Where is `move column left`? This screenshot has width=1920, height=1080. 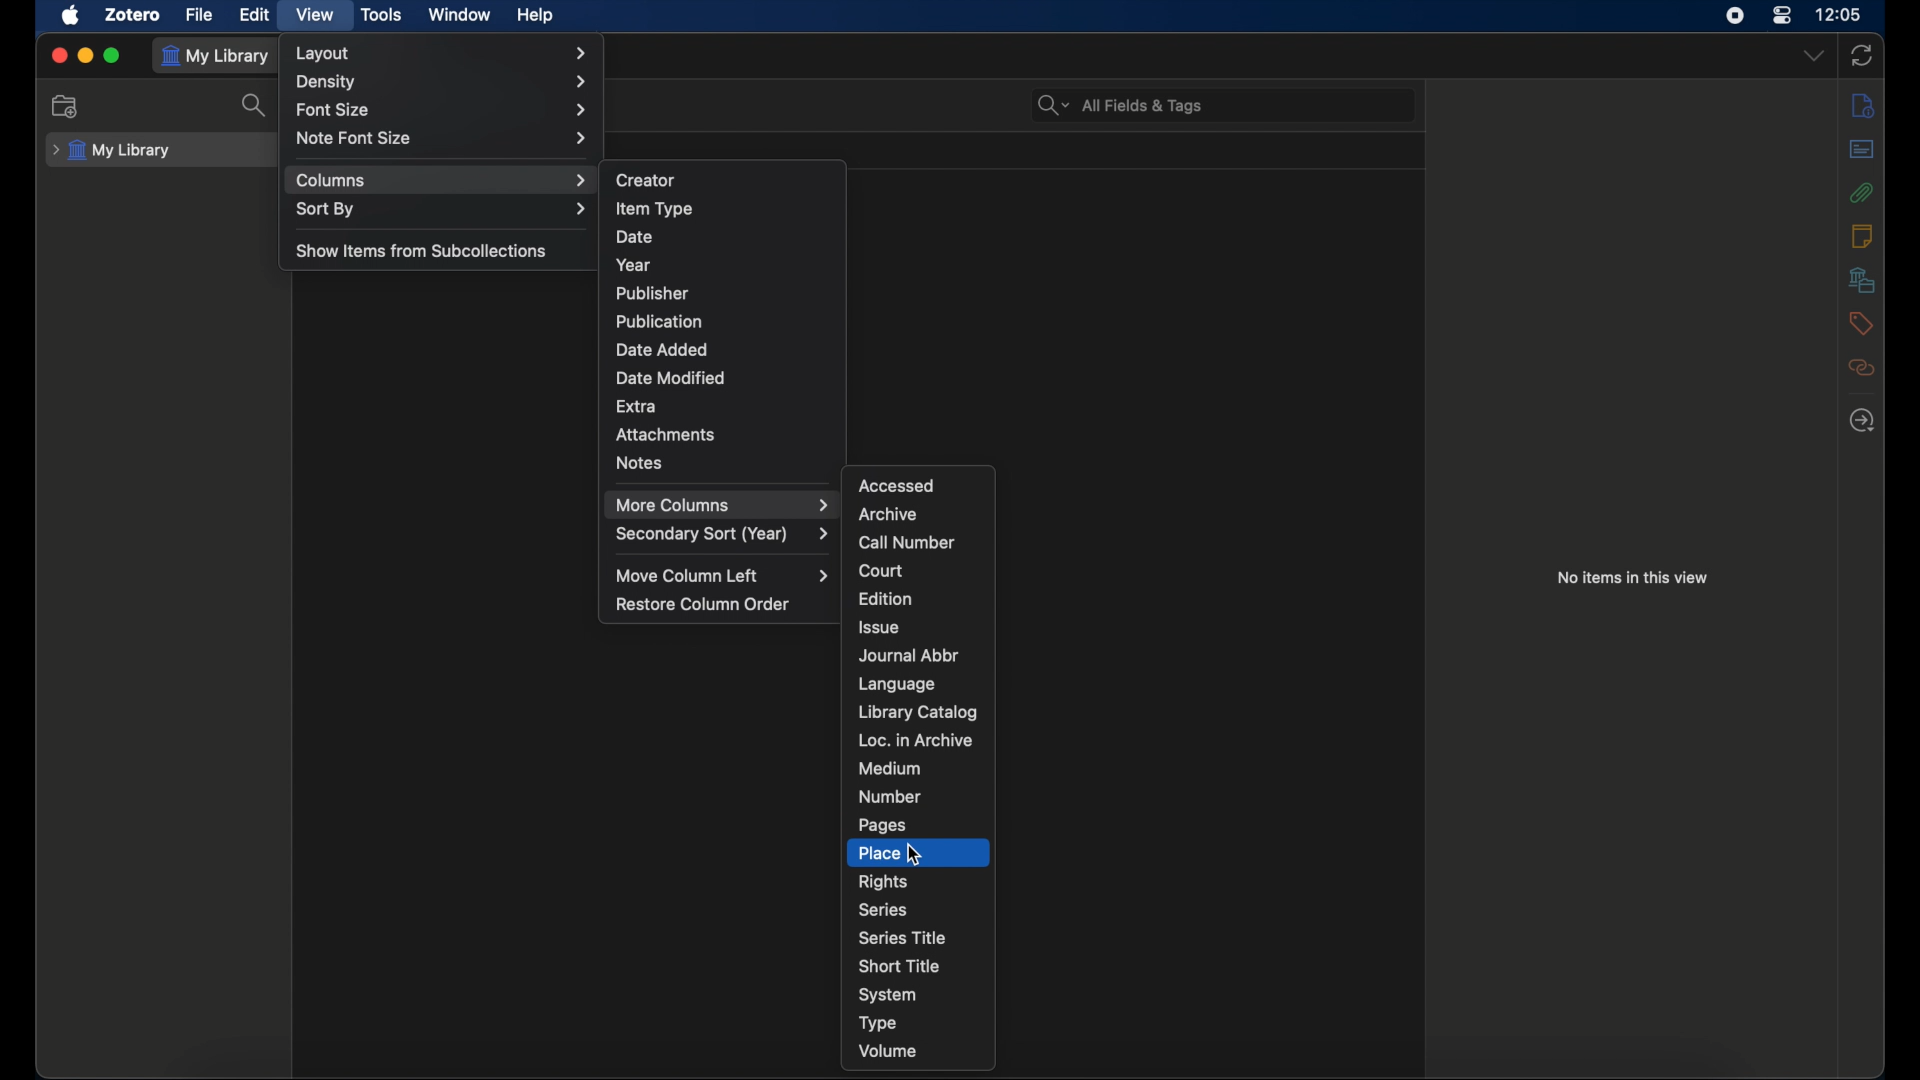 move column left is located at coordinates (724, 576).